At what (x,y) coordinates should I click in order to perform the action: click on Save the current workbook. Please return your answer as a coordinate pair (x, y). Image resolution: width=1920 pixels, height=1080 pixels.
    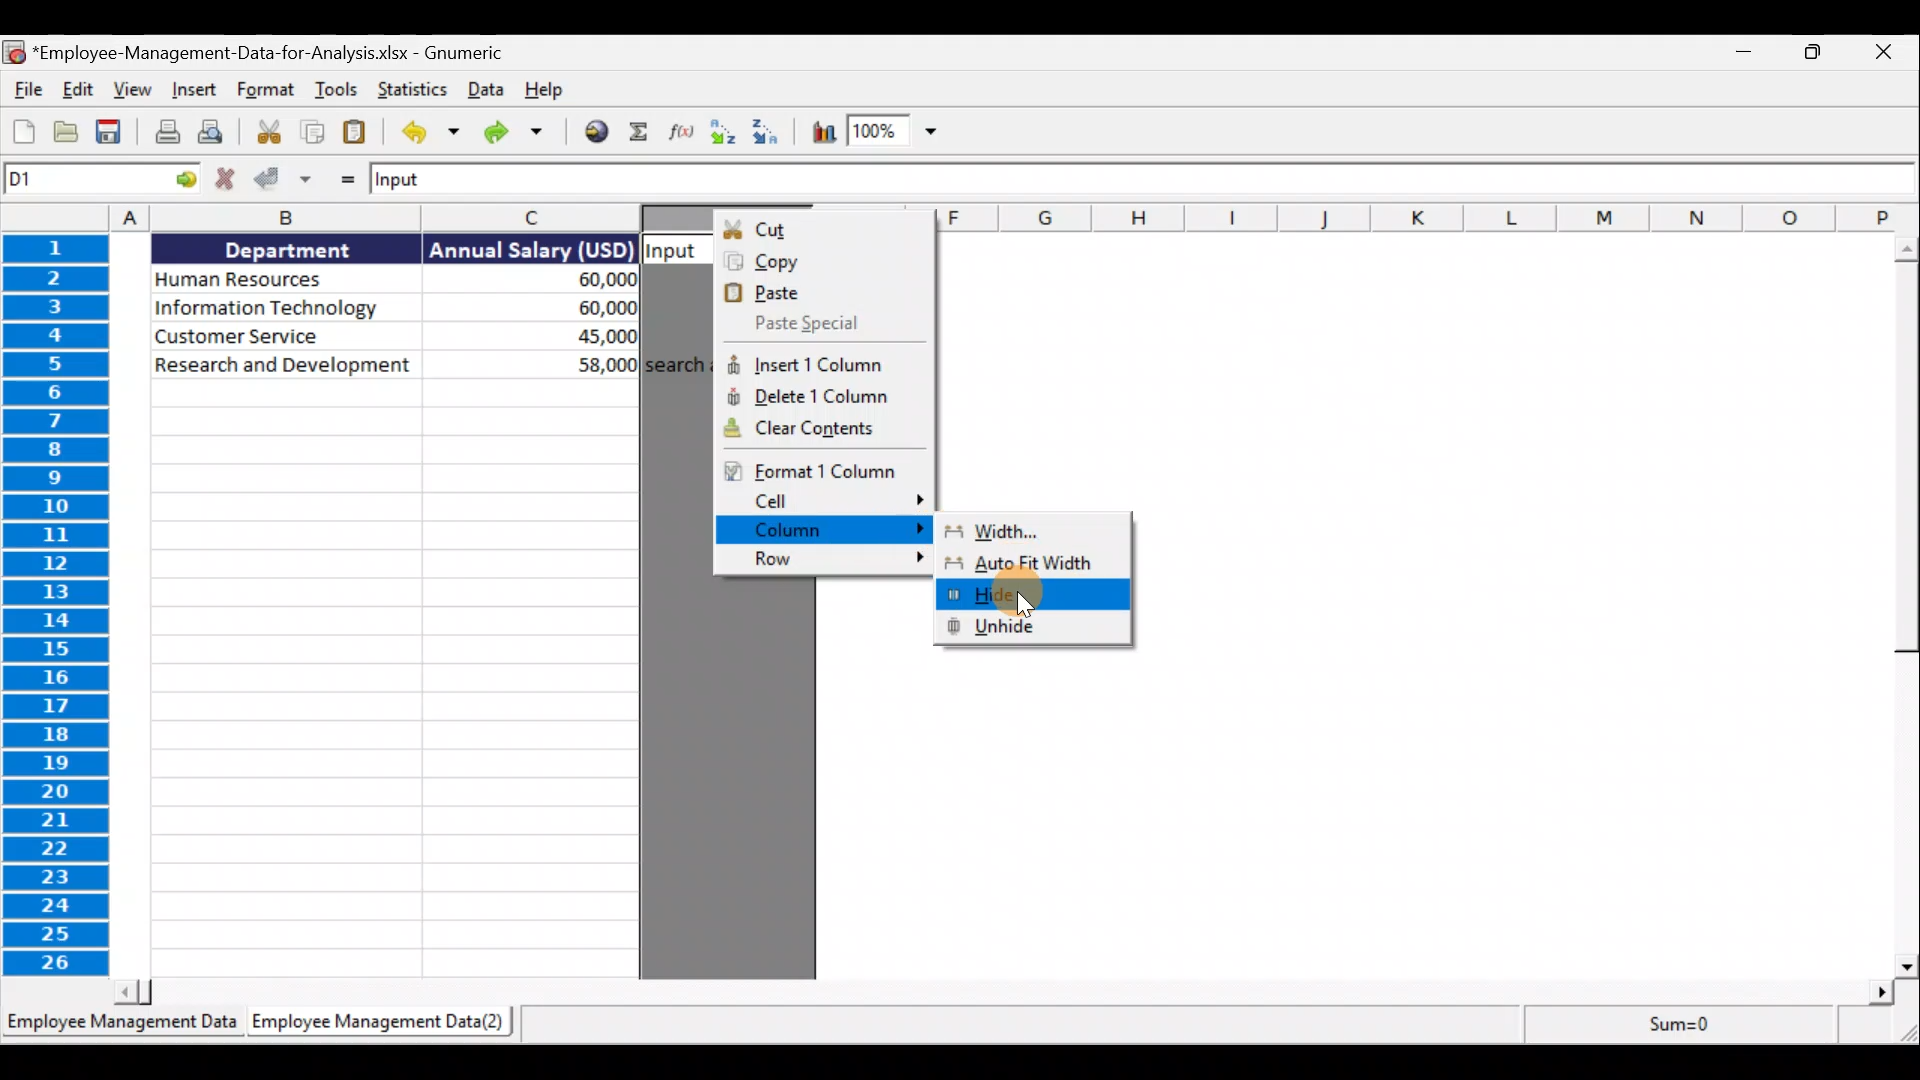
    Looking at the image, I should click on (111, 130).